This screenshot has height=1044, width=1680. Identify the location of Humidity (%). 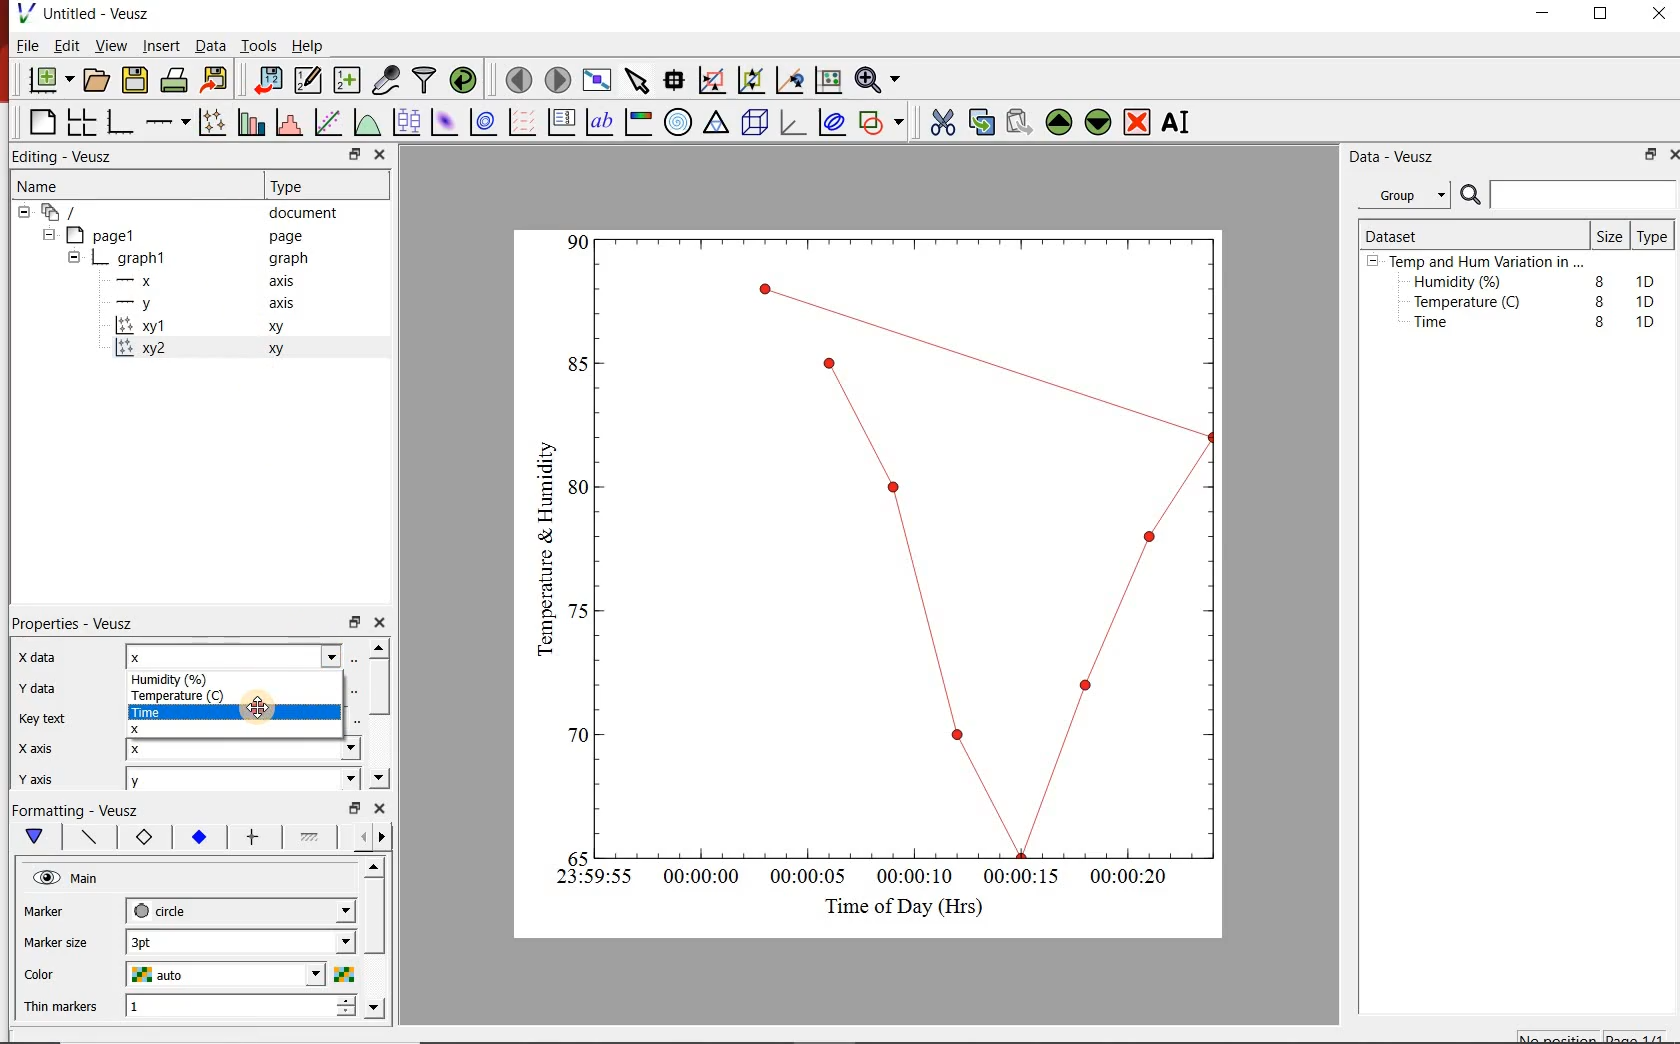
(1462, 283).